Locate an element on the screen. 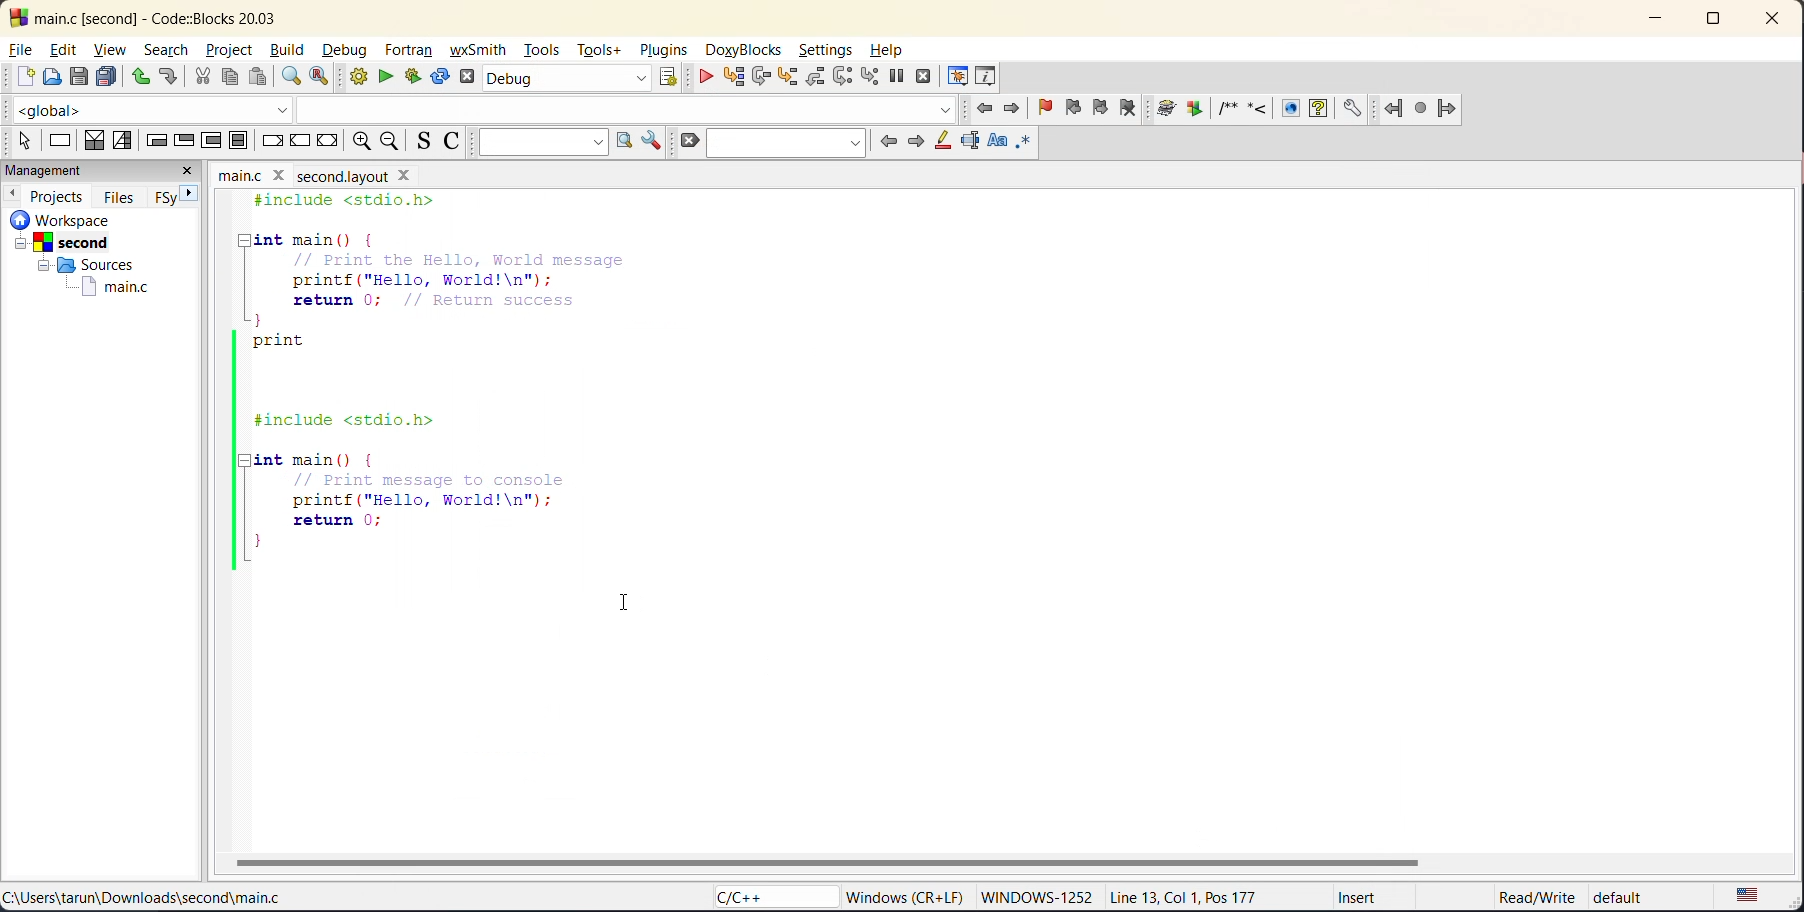  counting loop is located at coordinates (214, 140).